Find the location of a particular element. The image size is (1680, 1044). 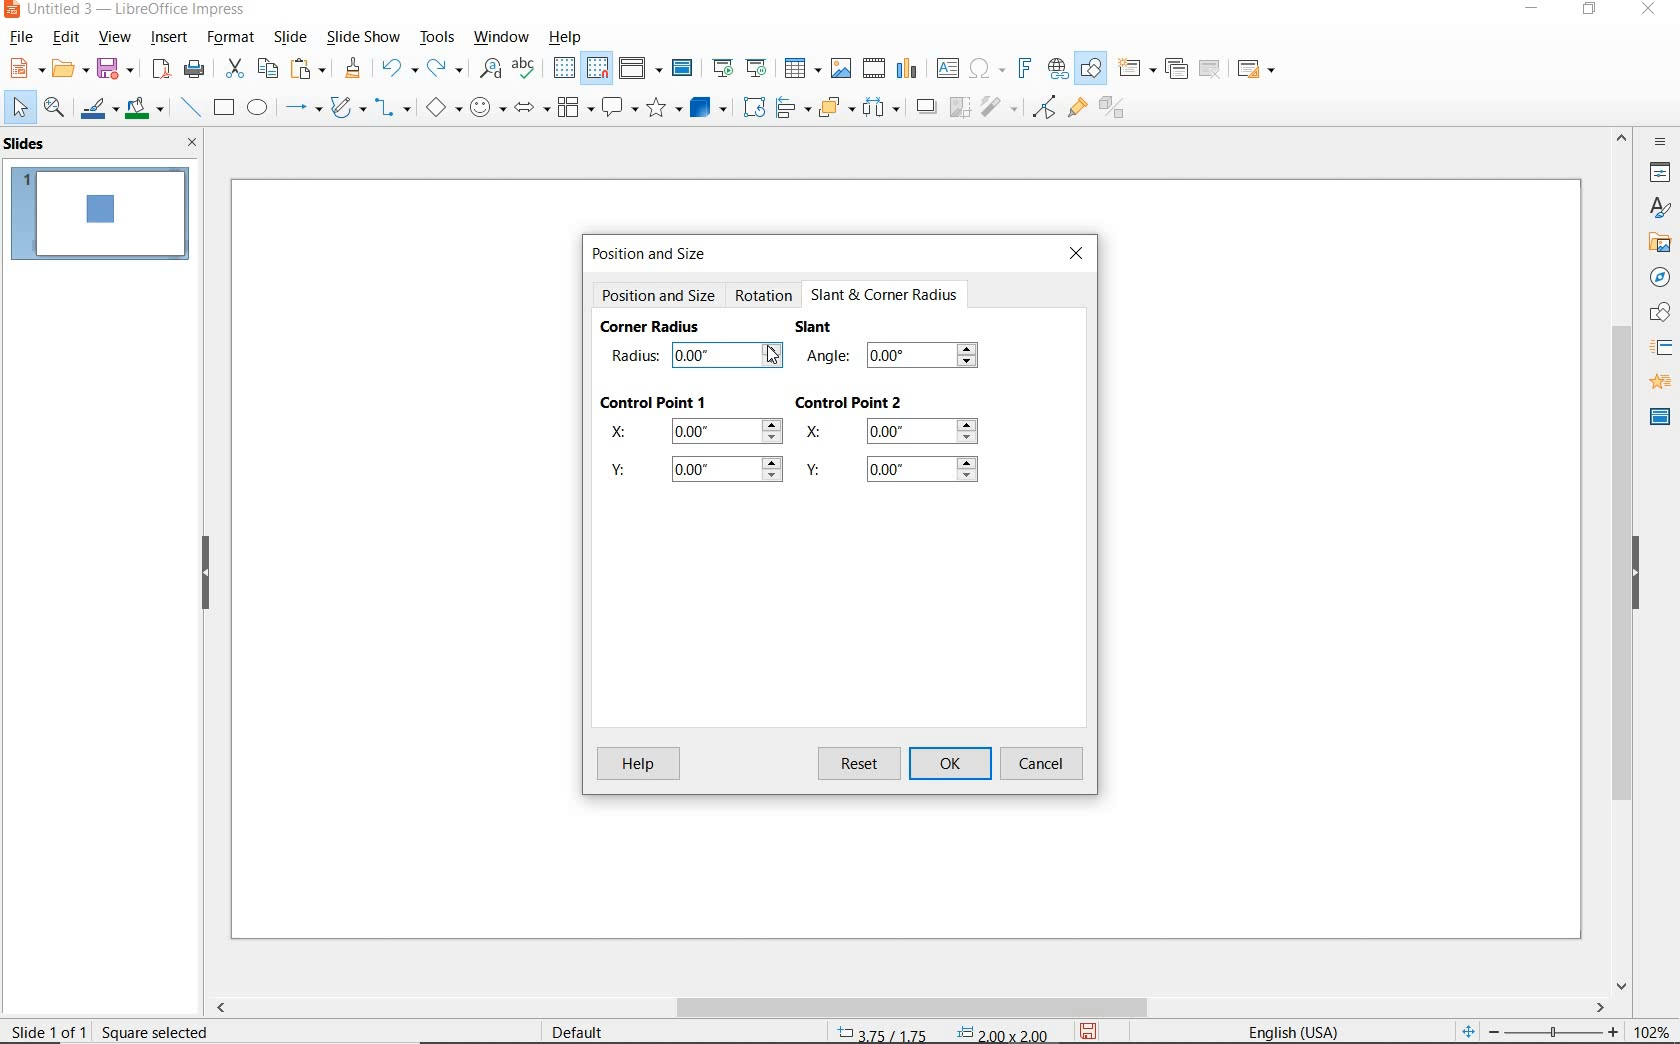

insert frontwork text is located at coordinates (1024, 69).